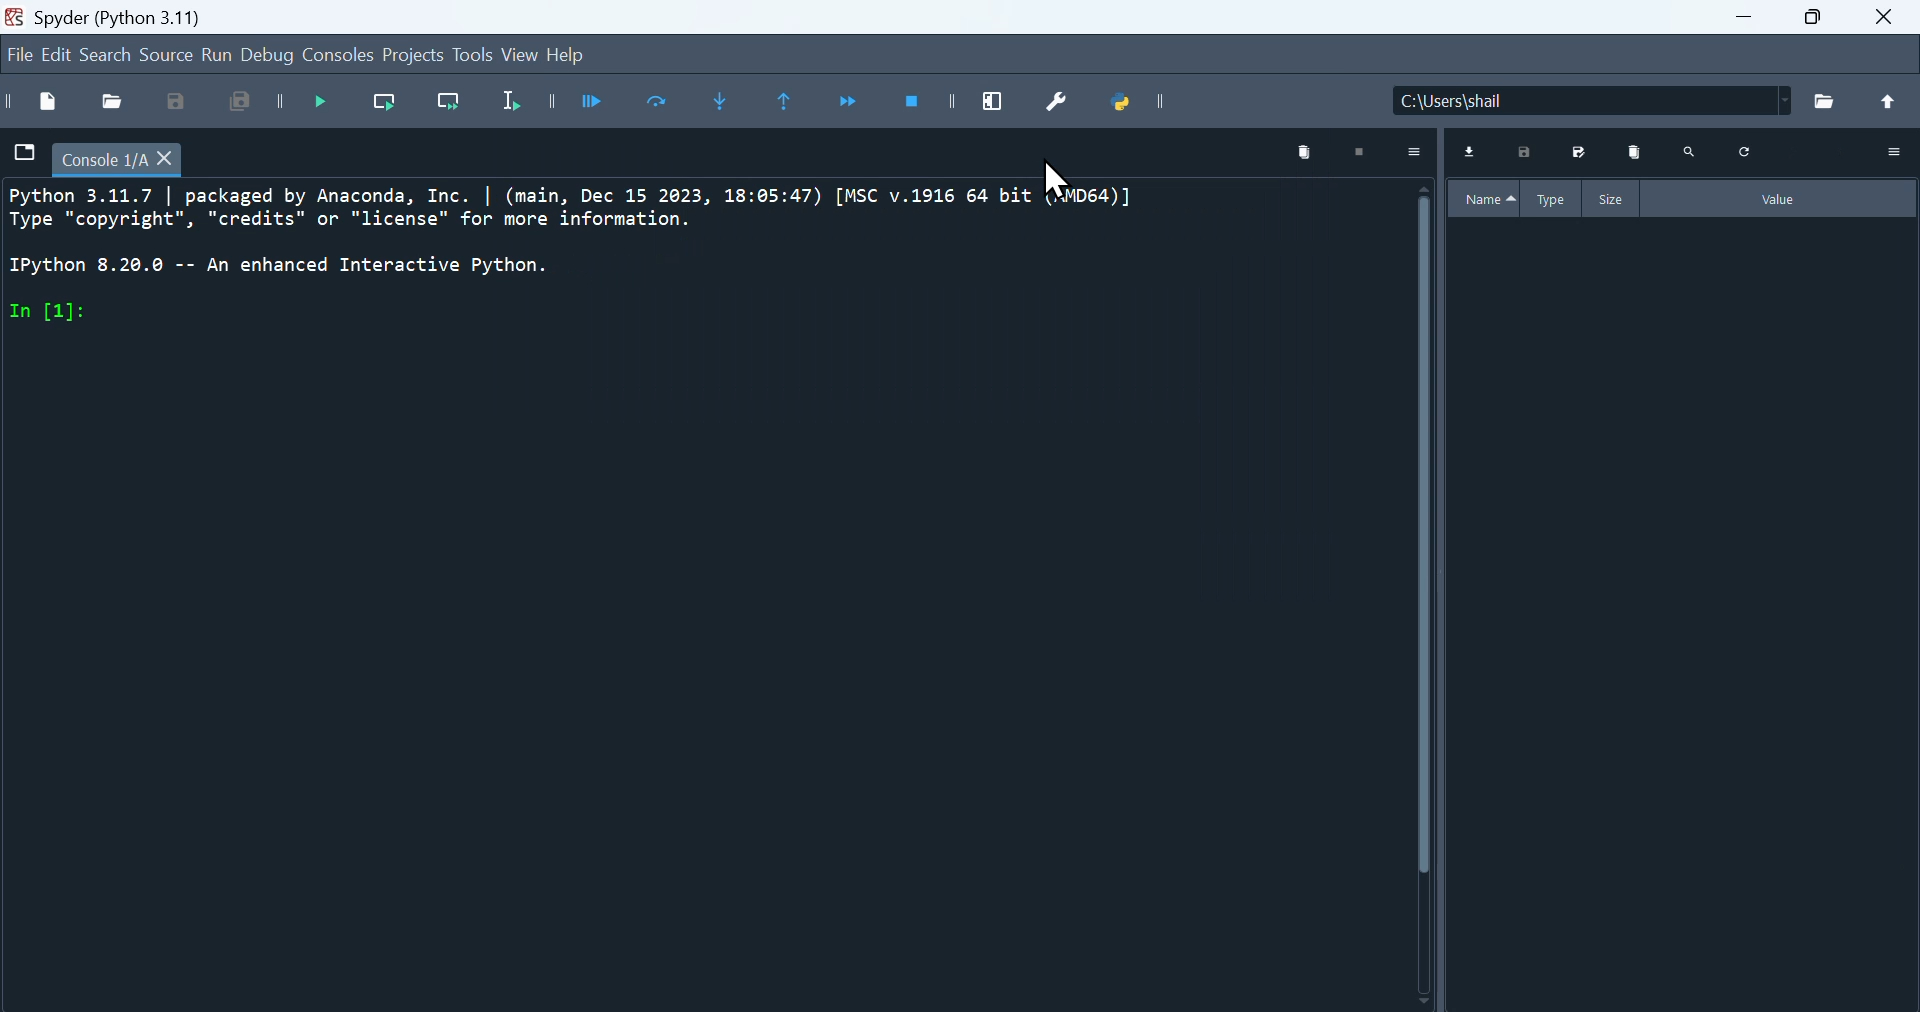 Image resolution: width=1920 pixels, height=1012 pixels. I want to click on open file, so click(113, 99).